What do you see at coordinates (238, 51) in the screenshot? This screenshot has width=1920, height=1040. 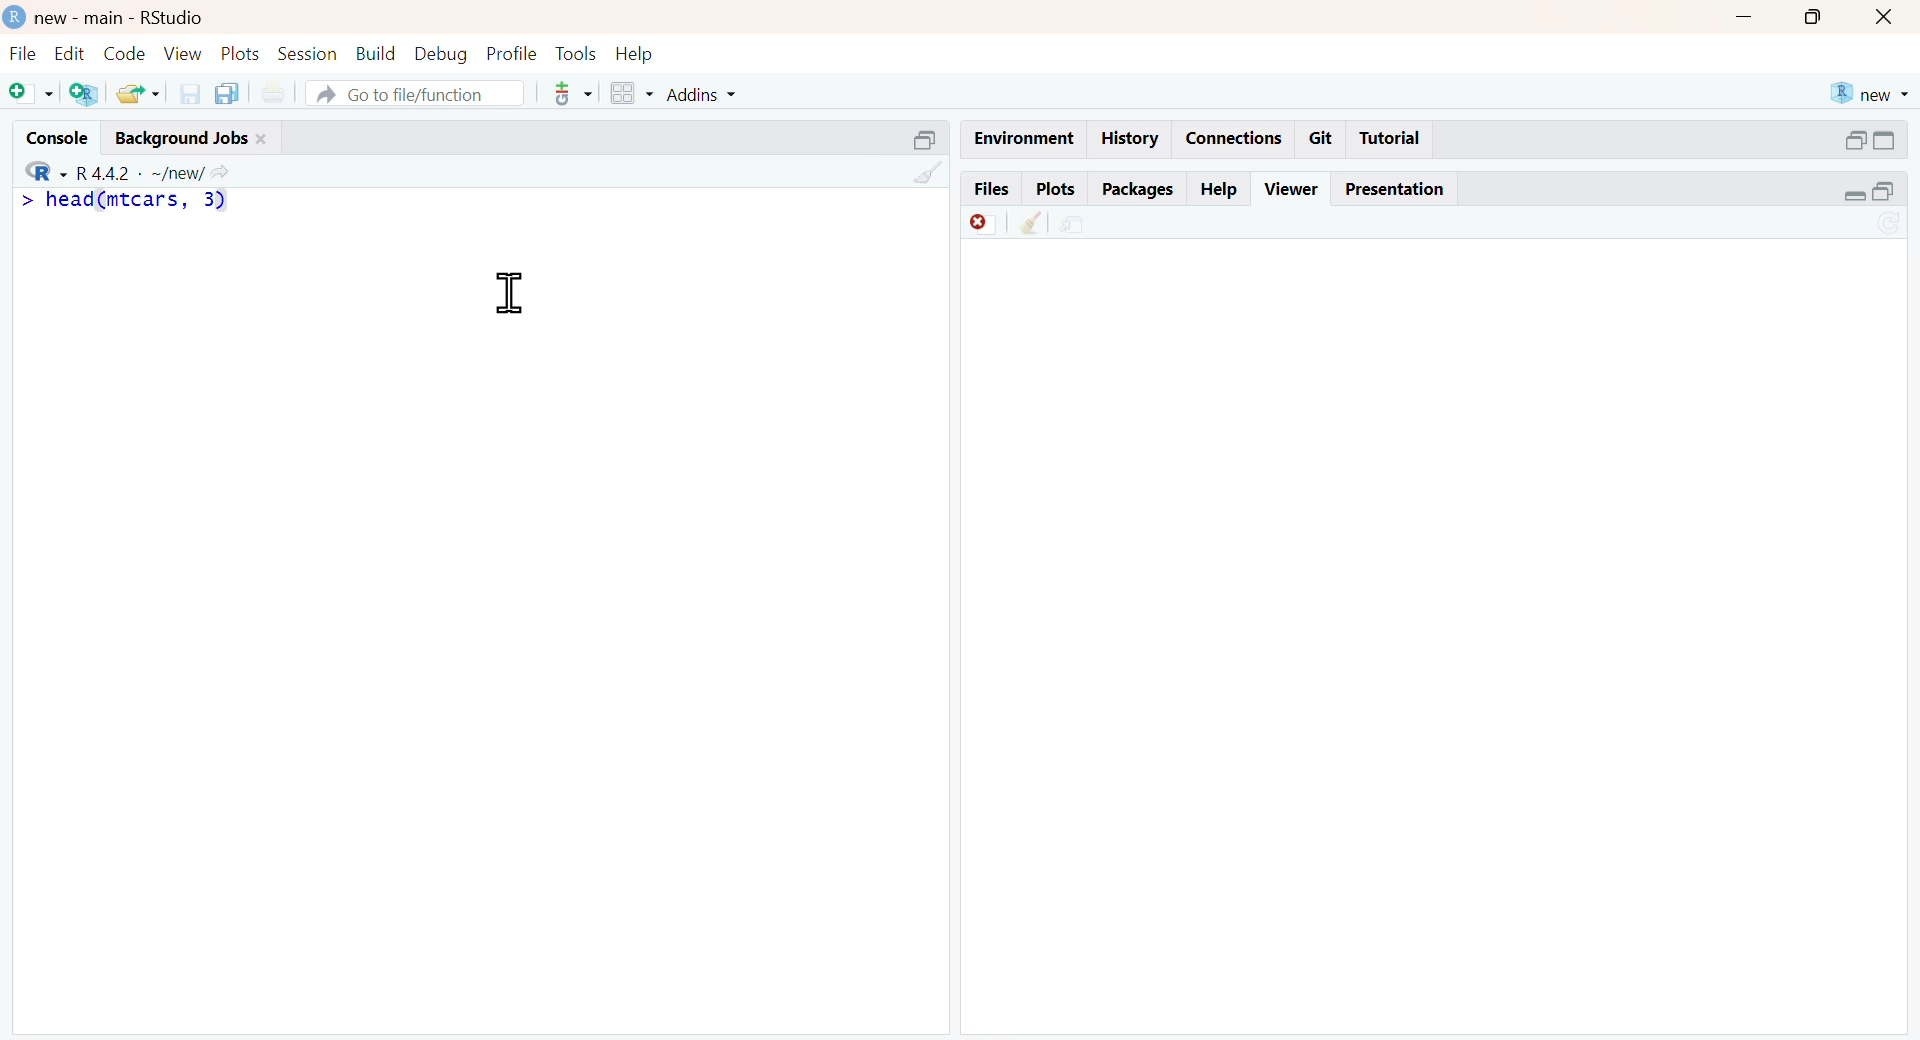 I see `Plots` at bounding box center [238, 51].